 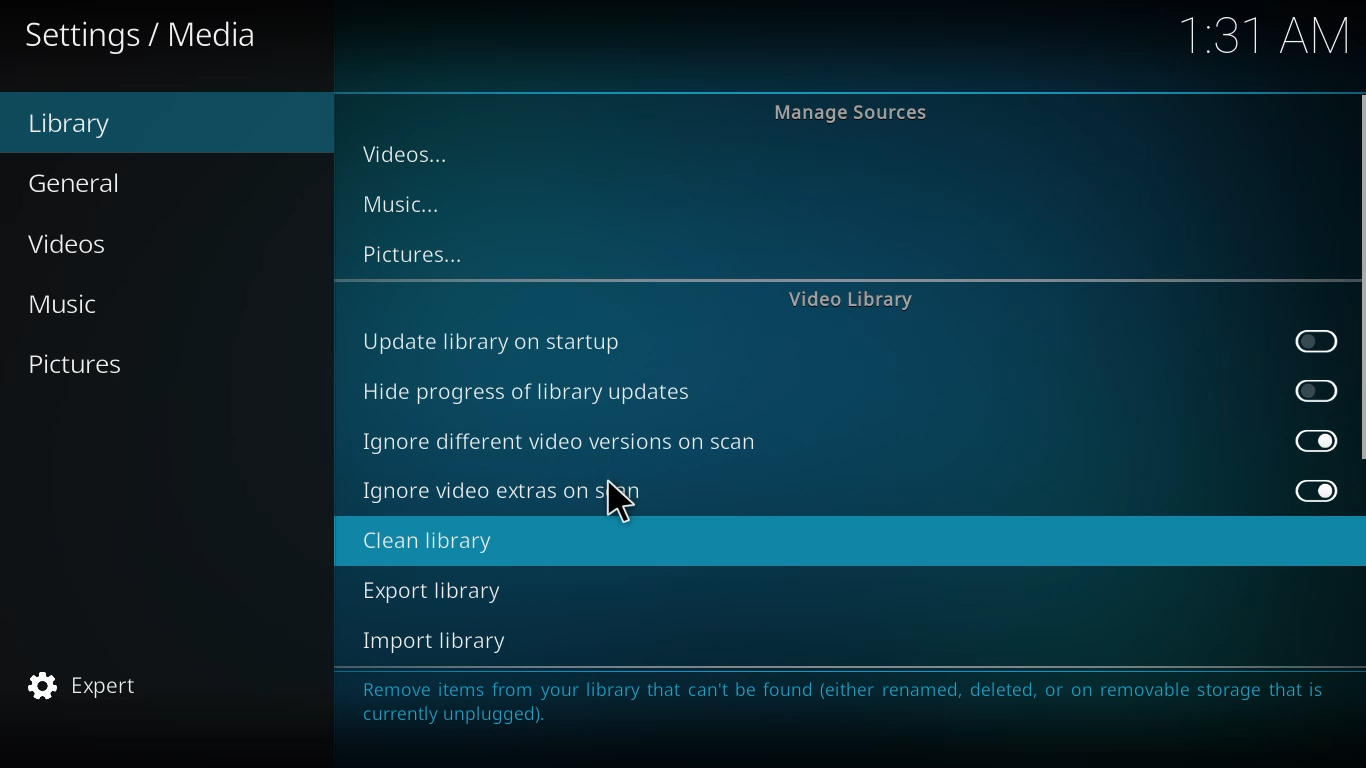 I want to click on pictures, so click(x=415, y=254).